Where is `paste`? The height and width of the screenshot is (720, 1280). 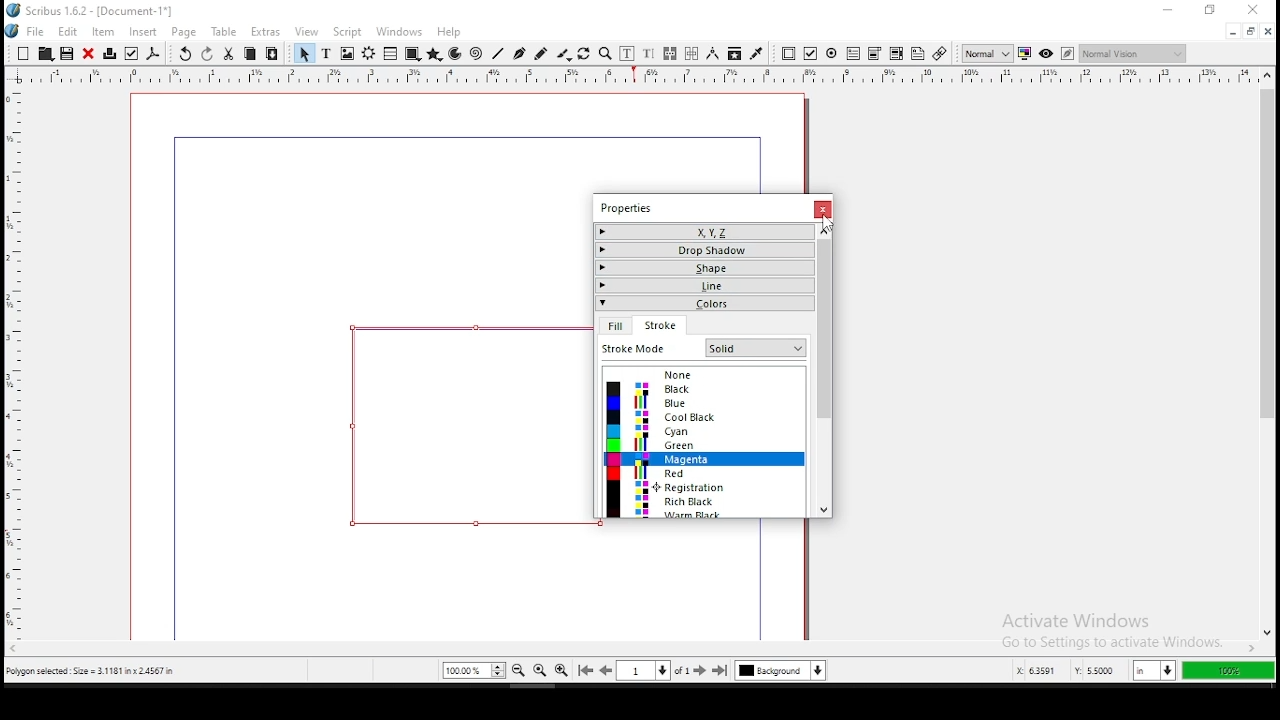 paste is located at coordinates (271, 54).